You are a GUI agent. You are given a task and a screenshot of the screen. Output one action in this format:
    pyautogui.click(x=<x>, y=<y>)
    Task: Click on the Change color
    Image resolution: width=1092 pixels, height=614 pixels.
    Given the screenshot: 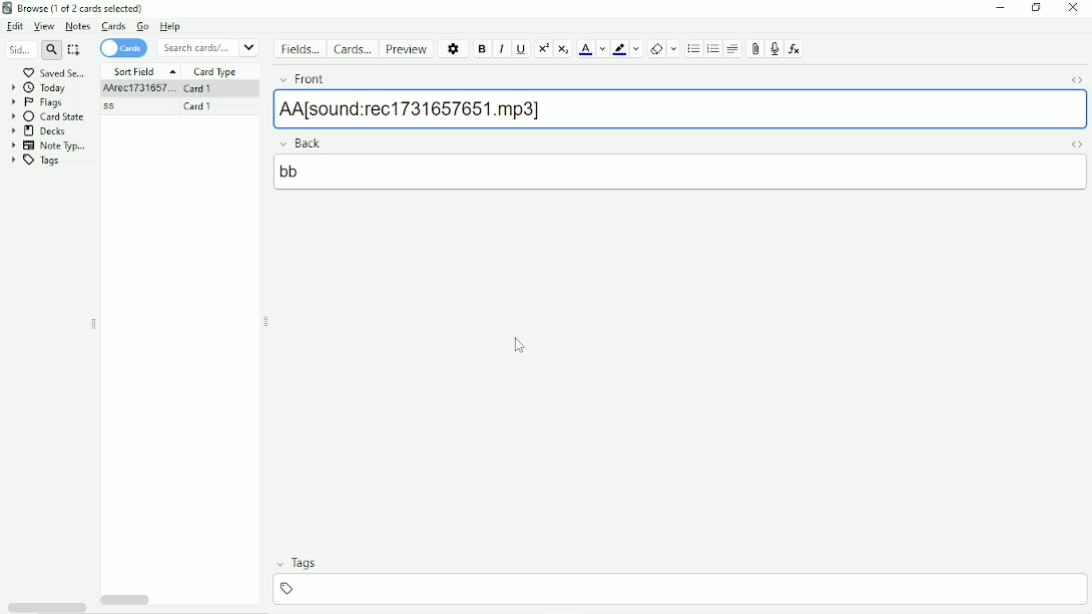 What is the action you would take?
    pyautogui.click(x=638, y=48)
    